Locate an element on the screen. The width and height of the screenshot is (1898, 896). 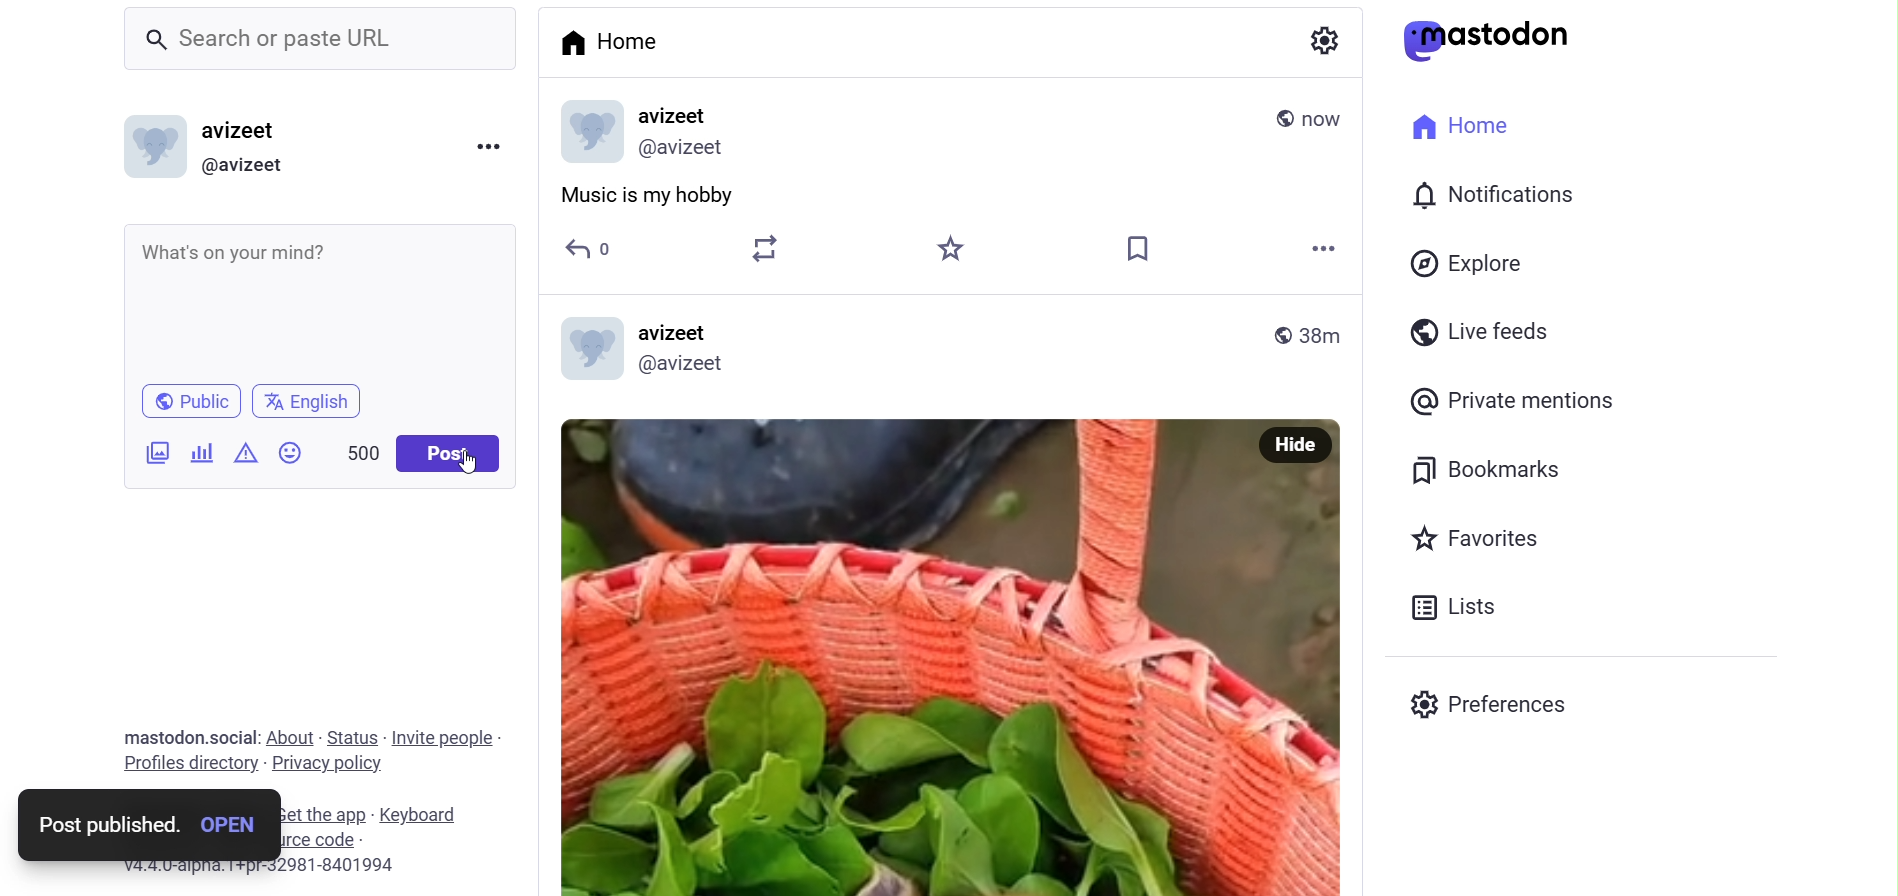
Boost is located at coordinates (765, 249).